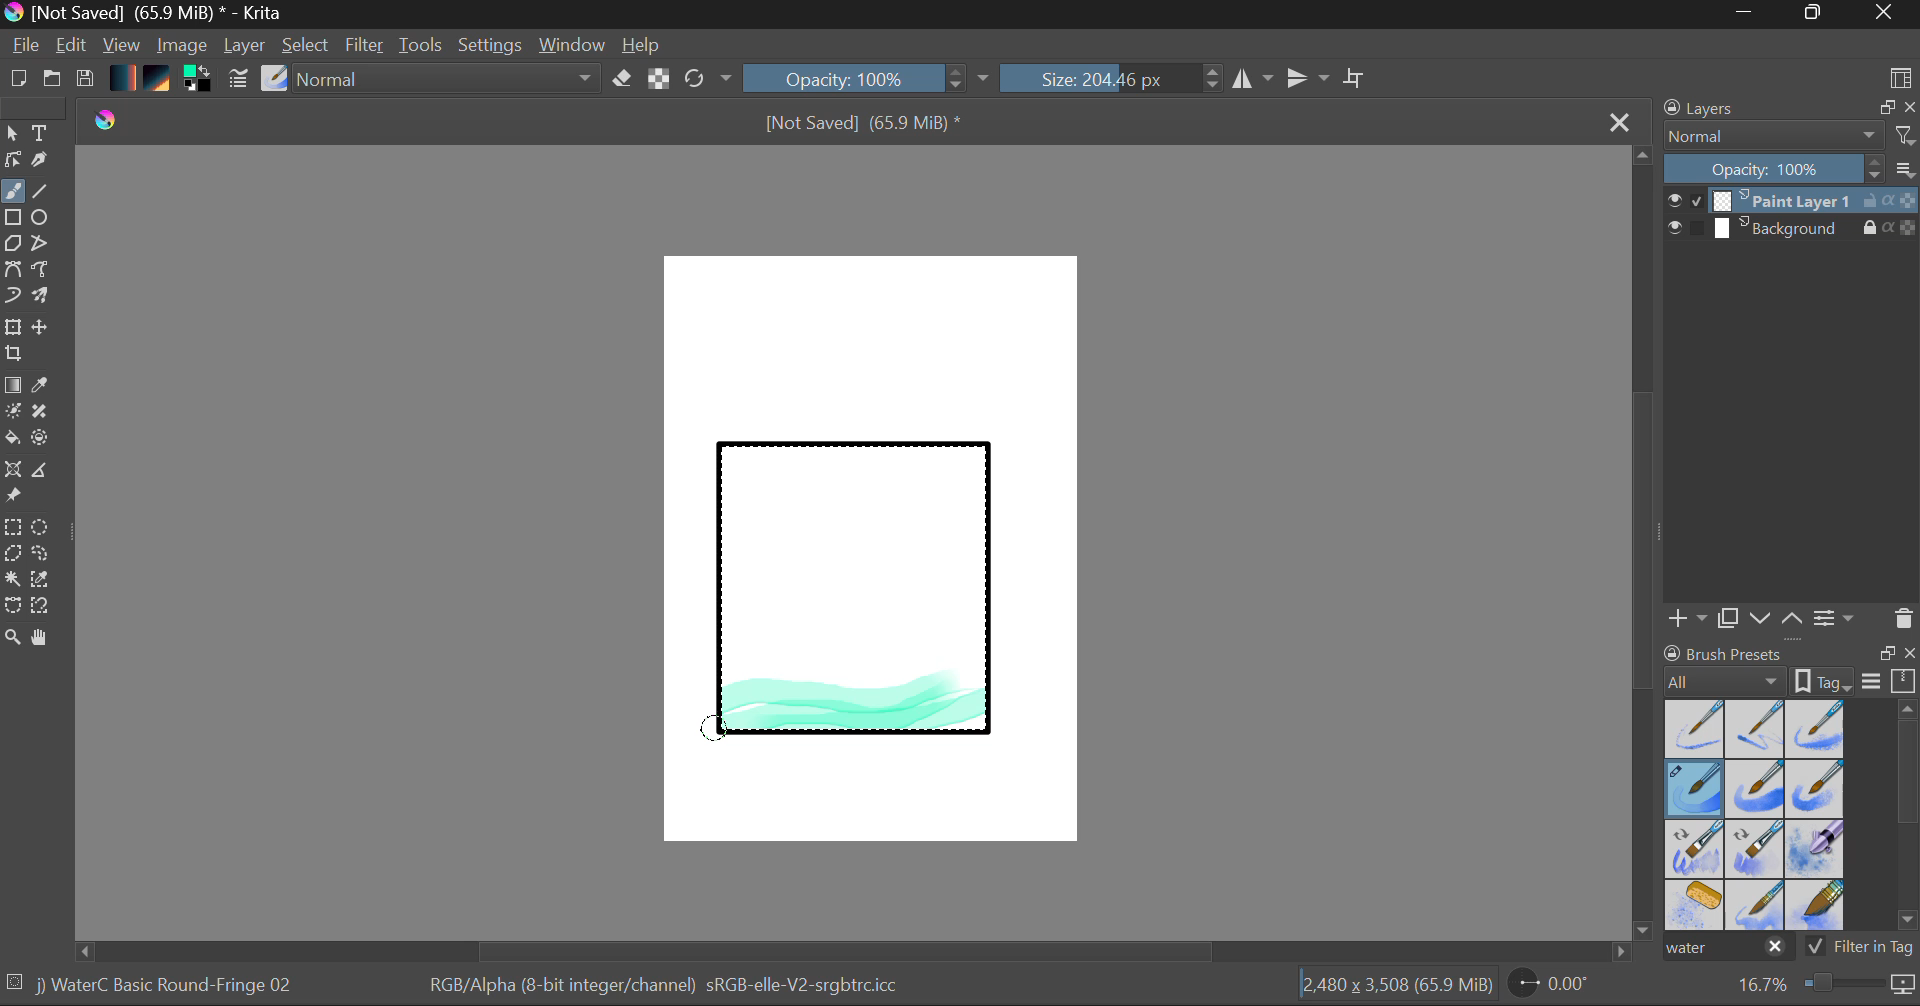 Image resolution: width=1920 pixels, height=1006 pixels. What do you see at coordinates (1687, 618) in the screenshot?
I see `Add Layer` at bounding box center [1687, 618].